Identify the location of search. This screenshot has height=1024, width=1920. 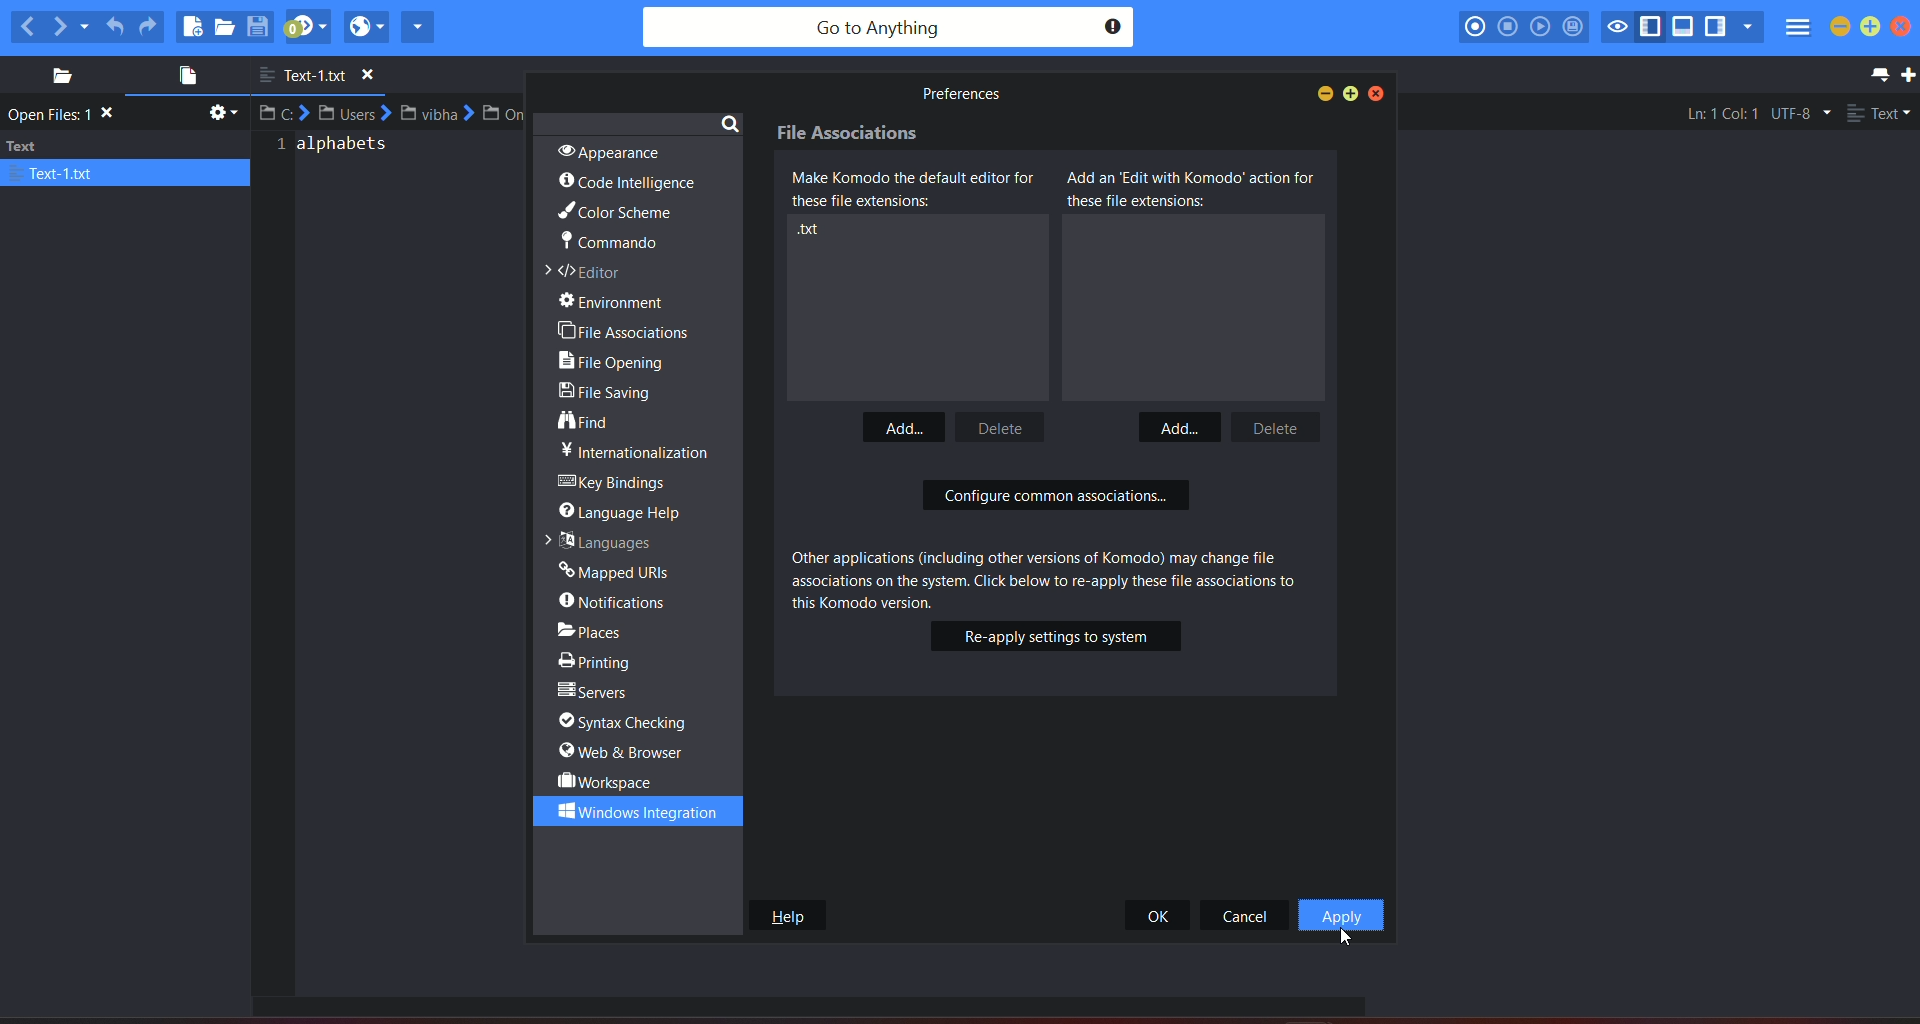
(730, 122).